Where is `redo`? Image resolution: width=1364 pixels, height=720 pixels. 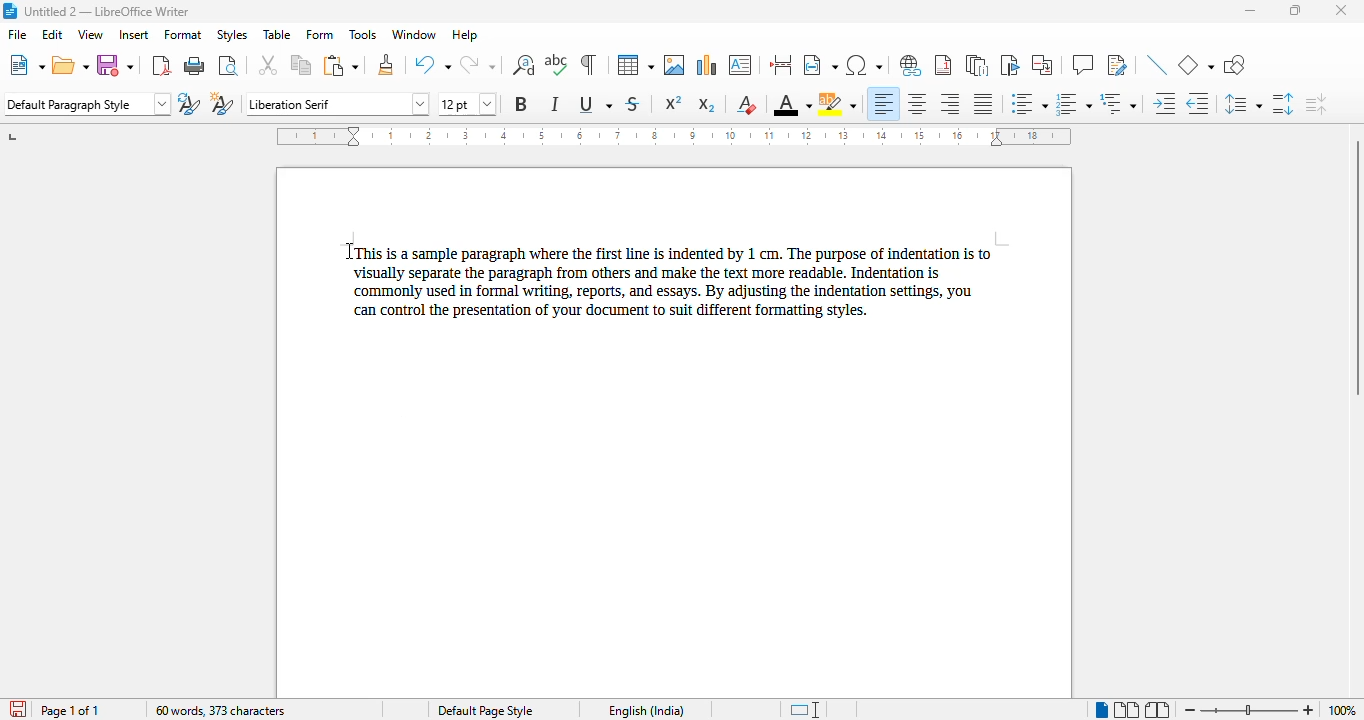
redo is located at coordinates (477, 64).